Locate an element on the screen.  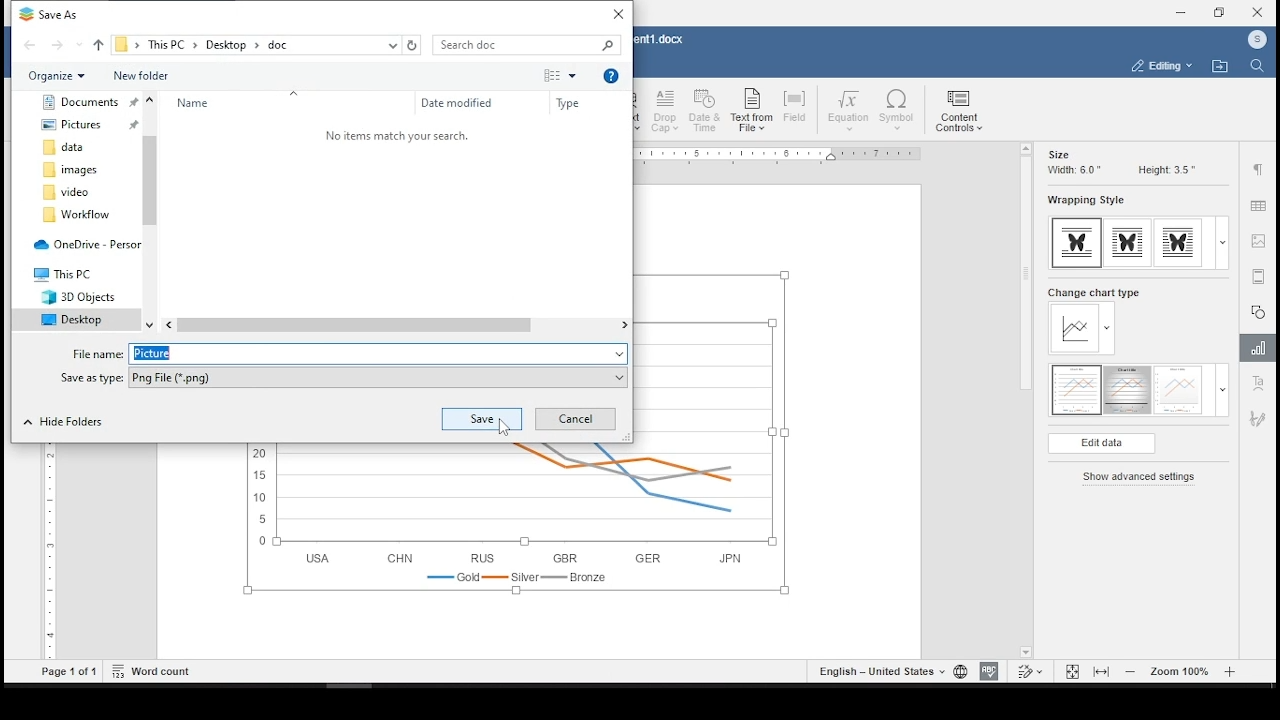
Page 1 of 1 is located at coordinates (69, 672).